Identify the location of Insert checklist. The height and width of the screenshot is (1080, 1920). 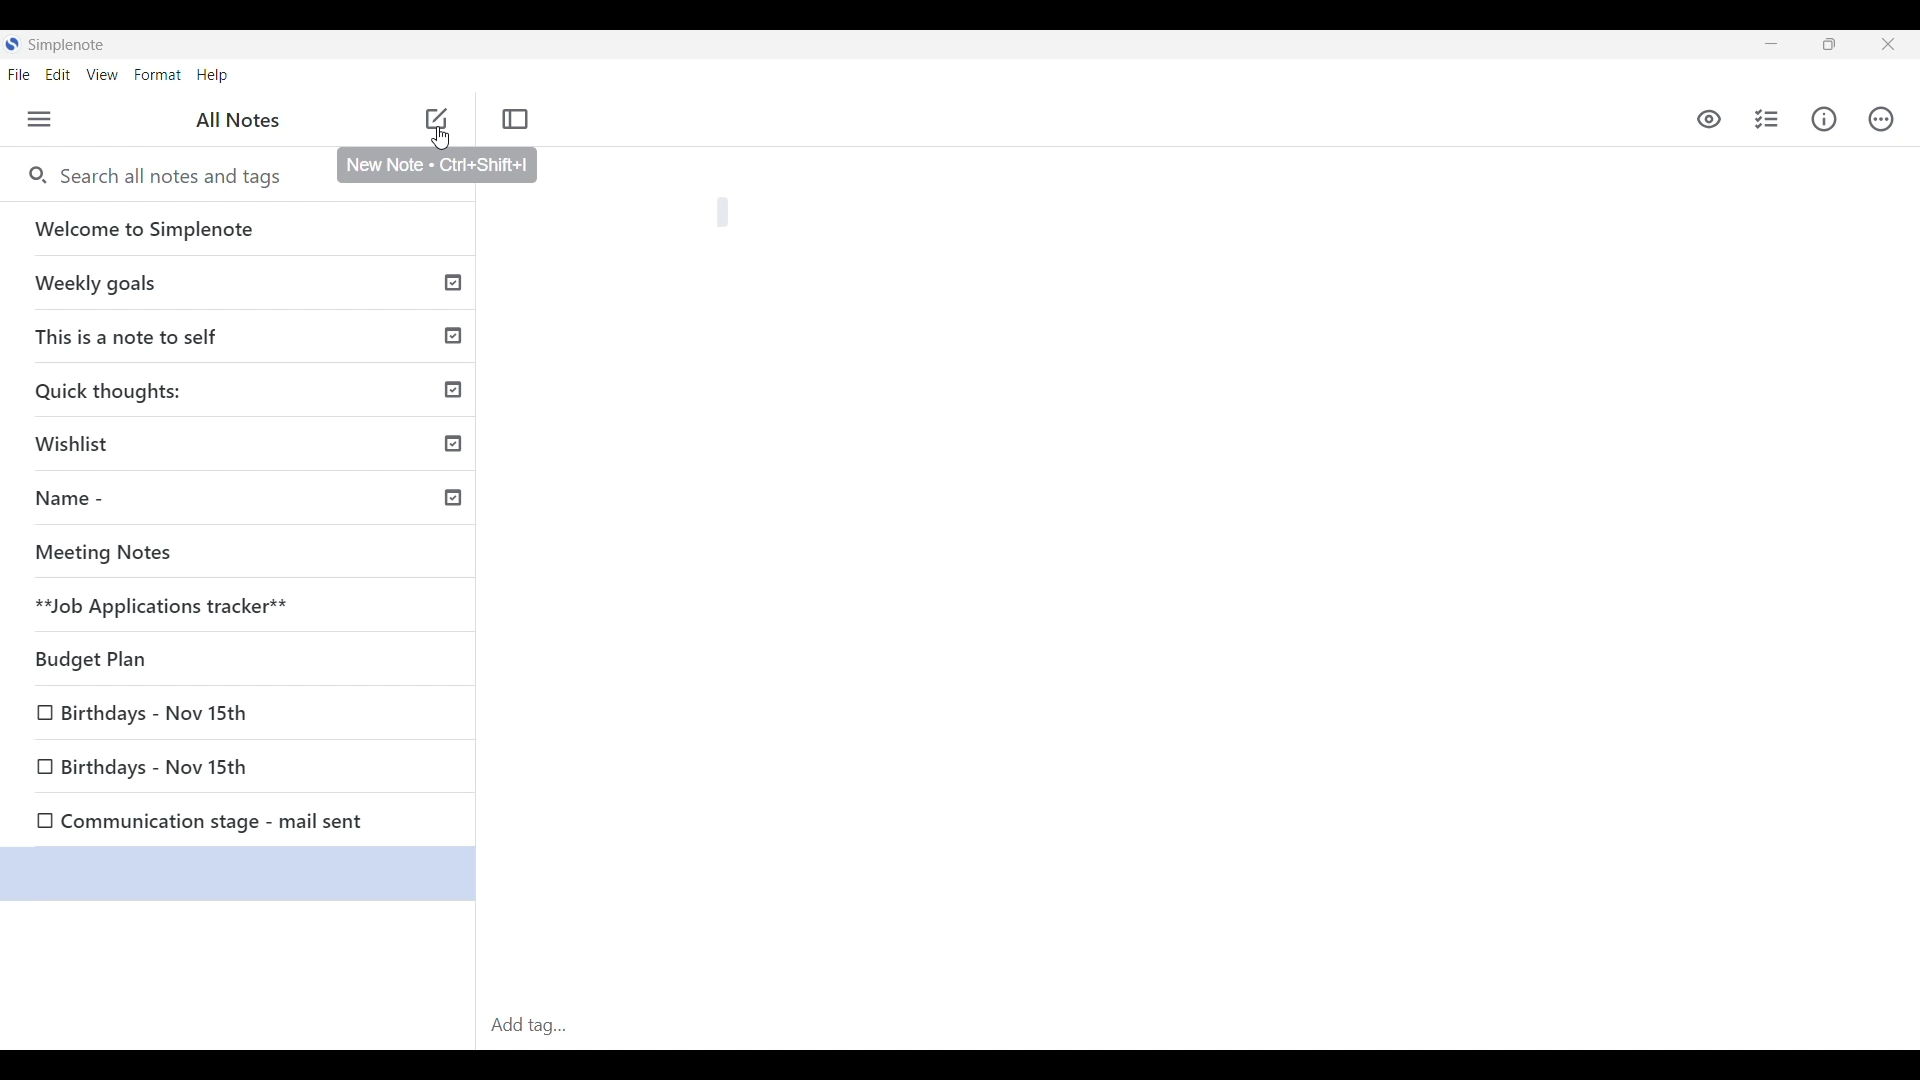
(1768, 119).